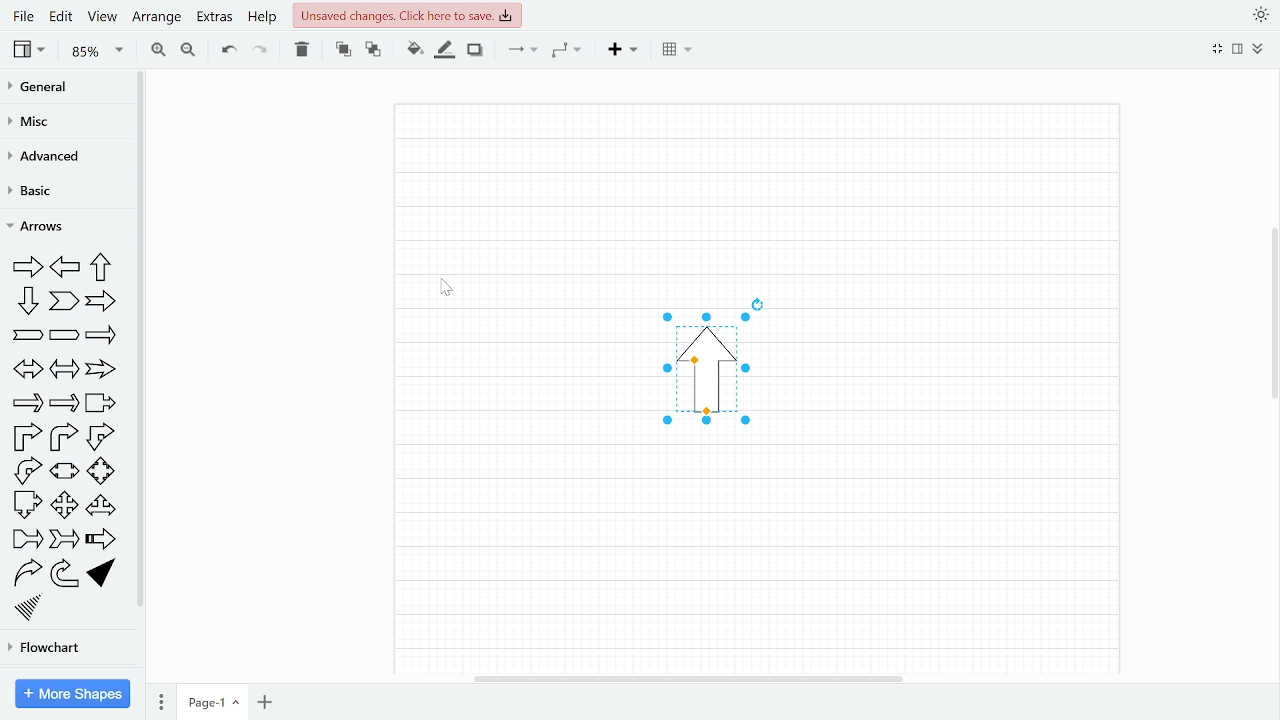  What do you see at coordinates (1238, 50) in the screenshot?
I see `Format` at bounding box center [1238, 50].